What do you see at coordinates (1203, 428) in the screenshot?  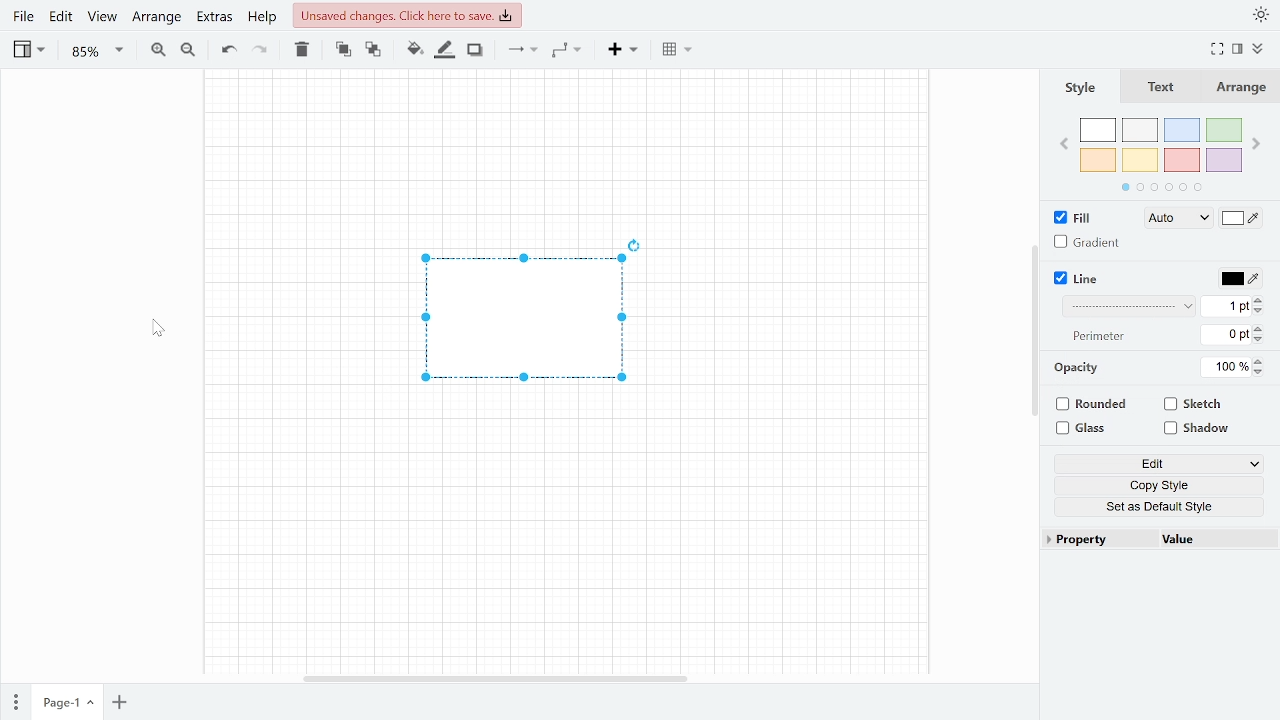 I see `Shadow` at bounding box center [1203, 428].